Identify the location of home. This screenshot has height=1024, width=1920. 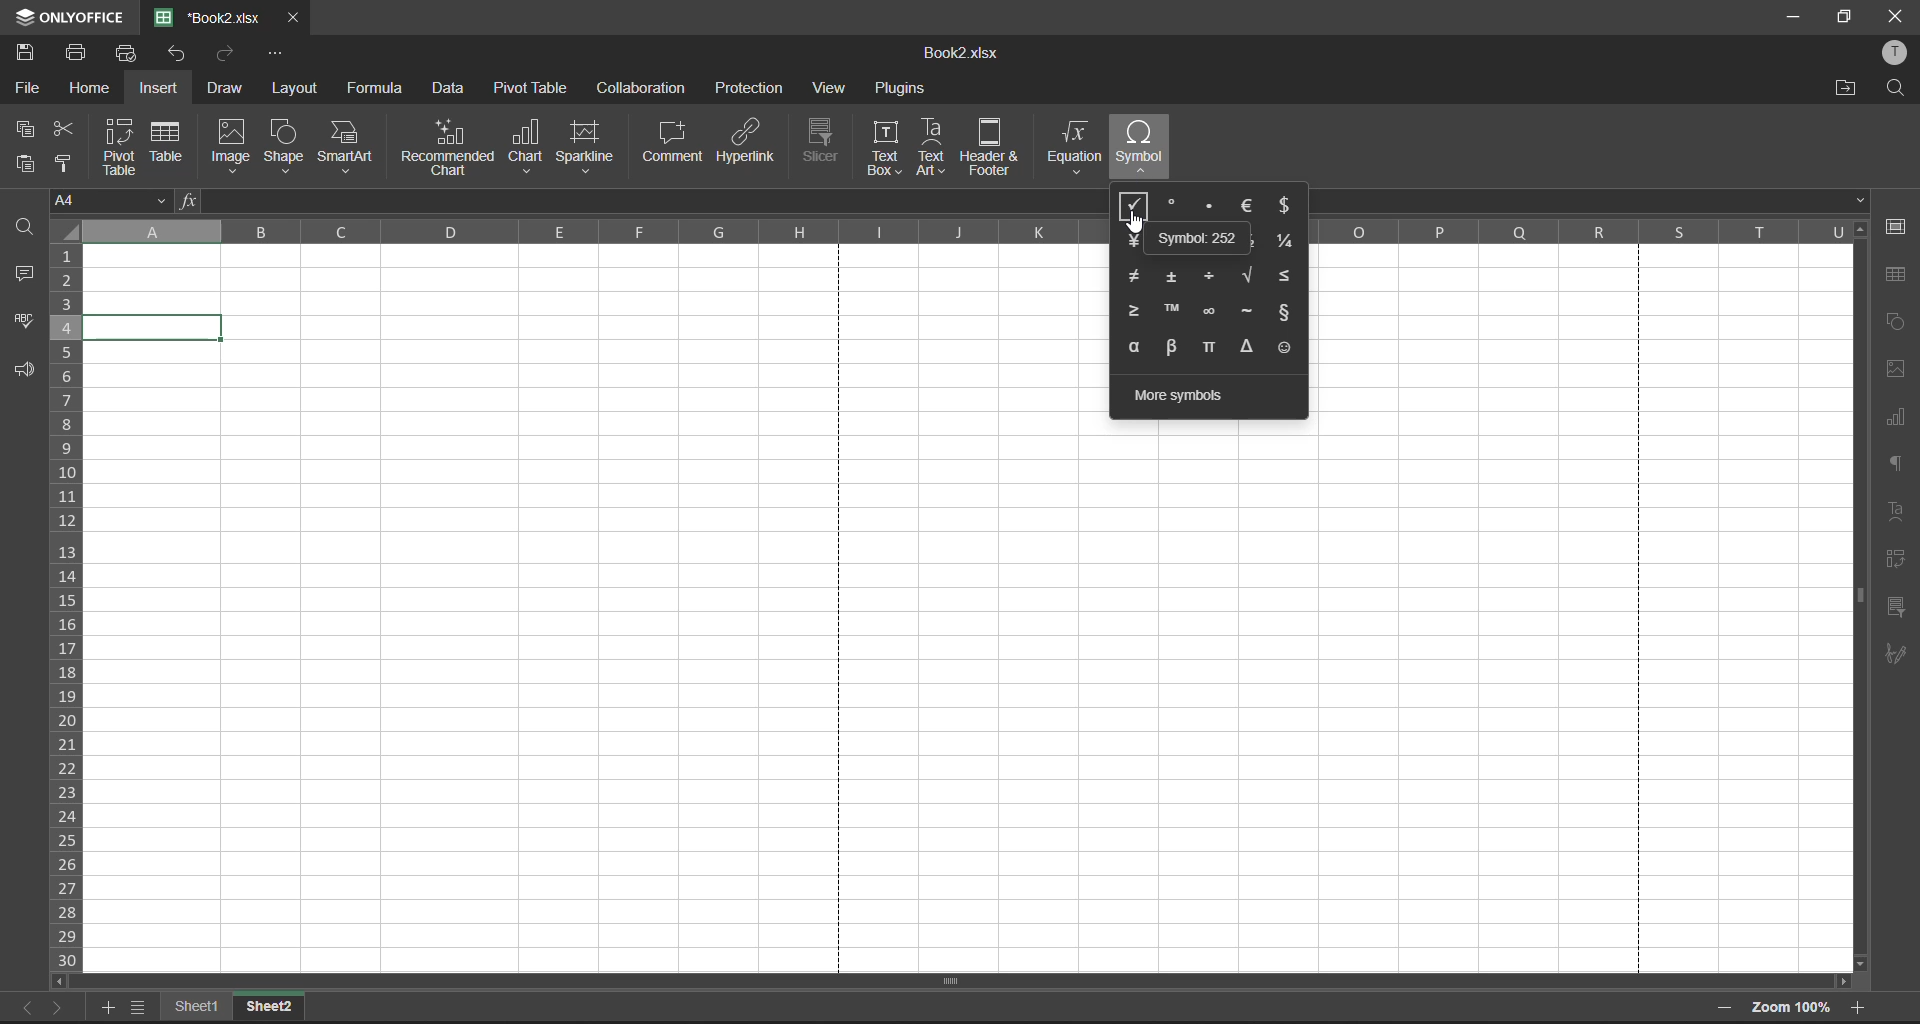
(90, 89).